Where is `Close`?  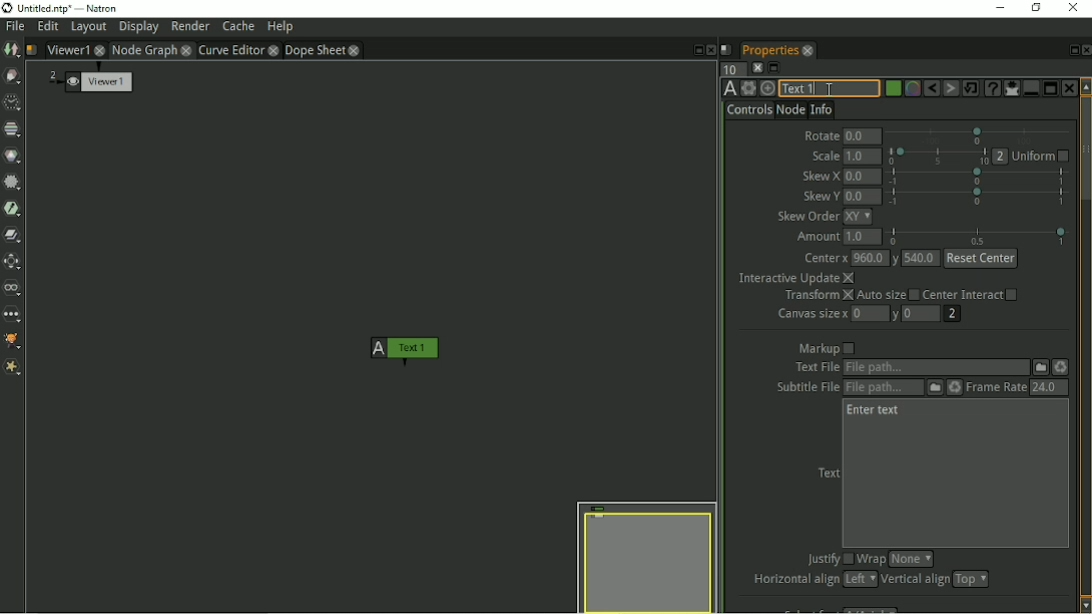
Close is located at coordinates (1069, 88).